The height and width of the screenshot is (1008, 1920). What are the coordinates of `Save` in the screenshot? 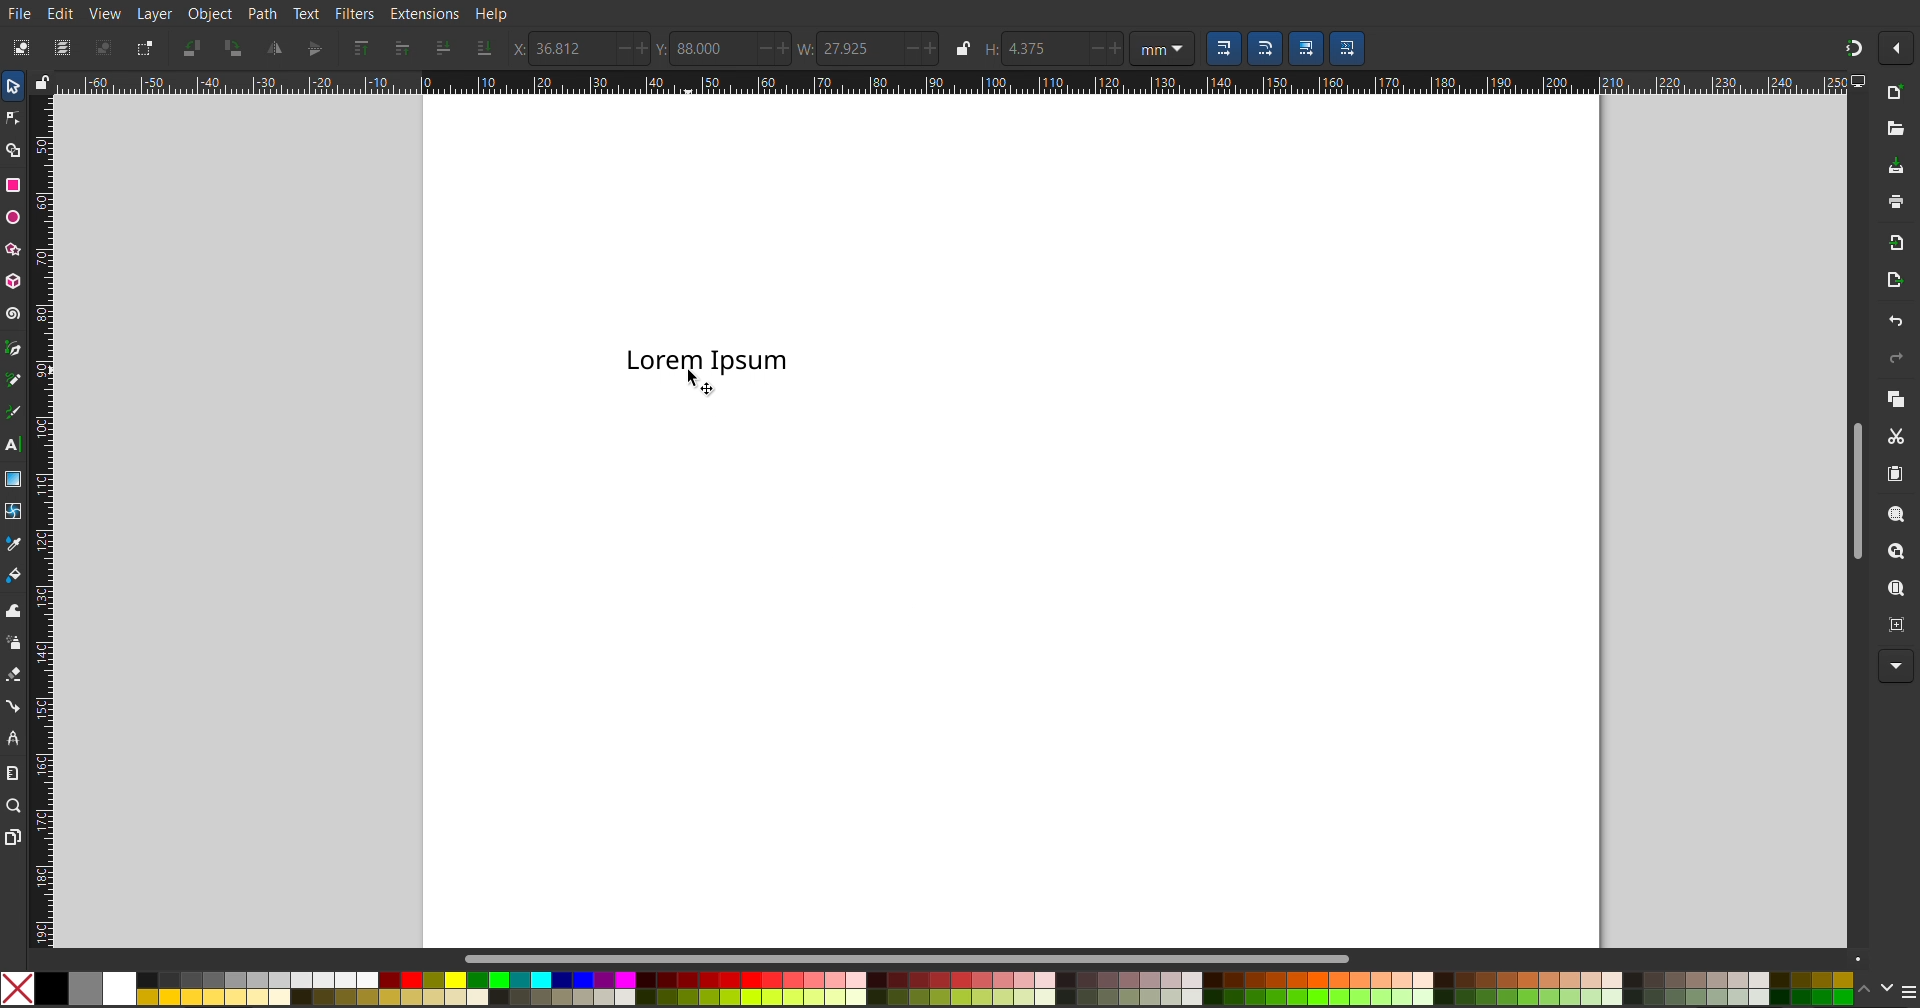 It's located at (1896, 168).